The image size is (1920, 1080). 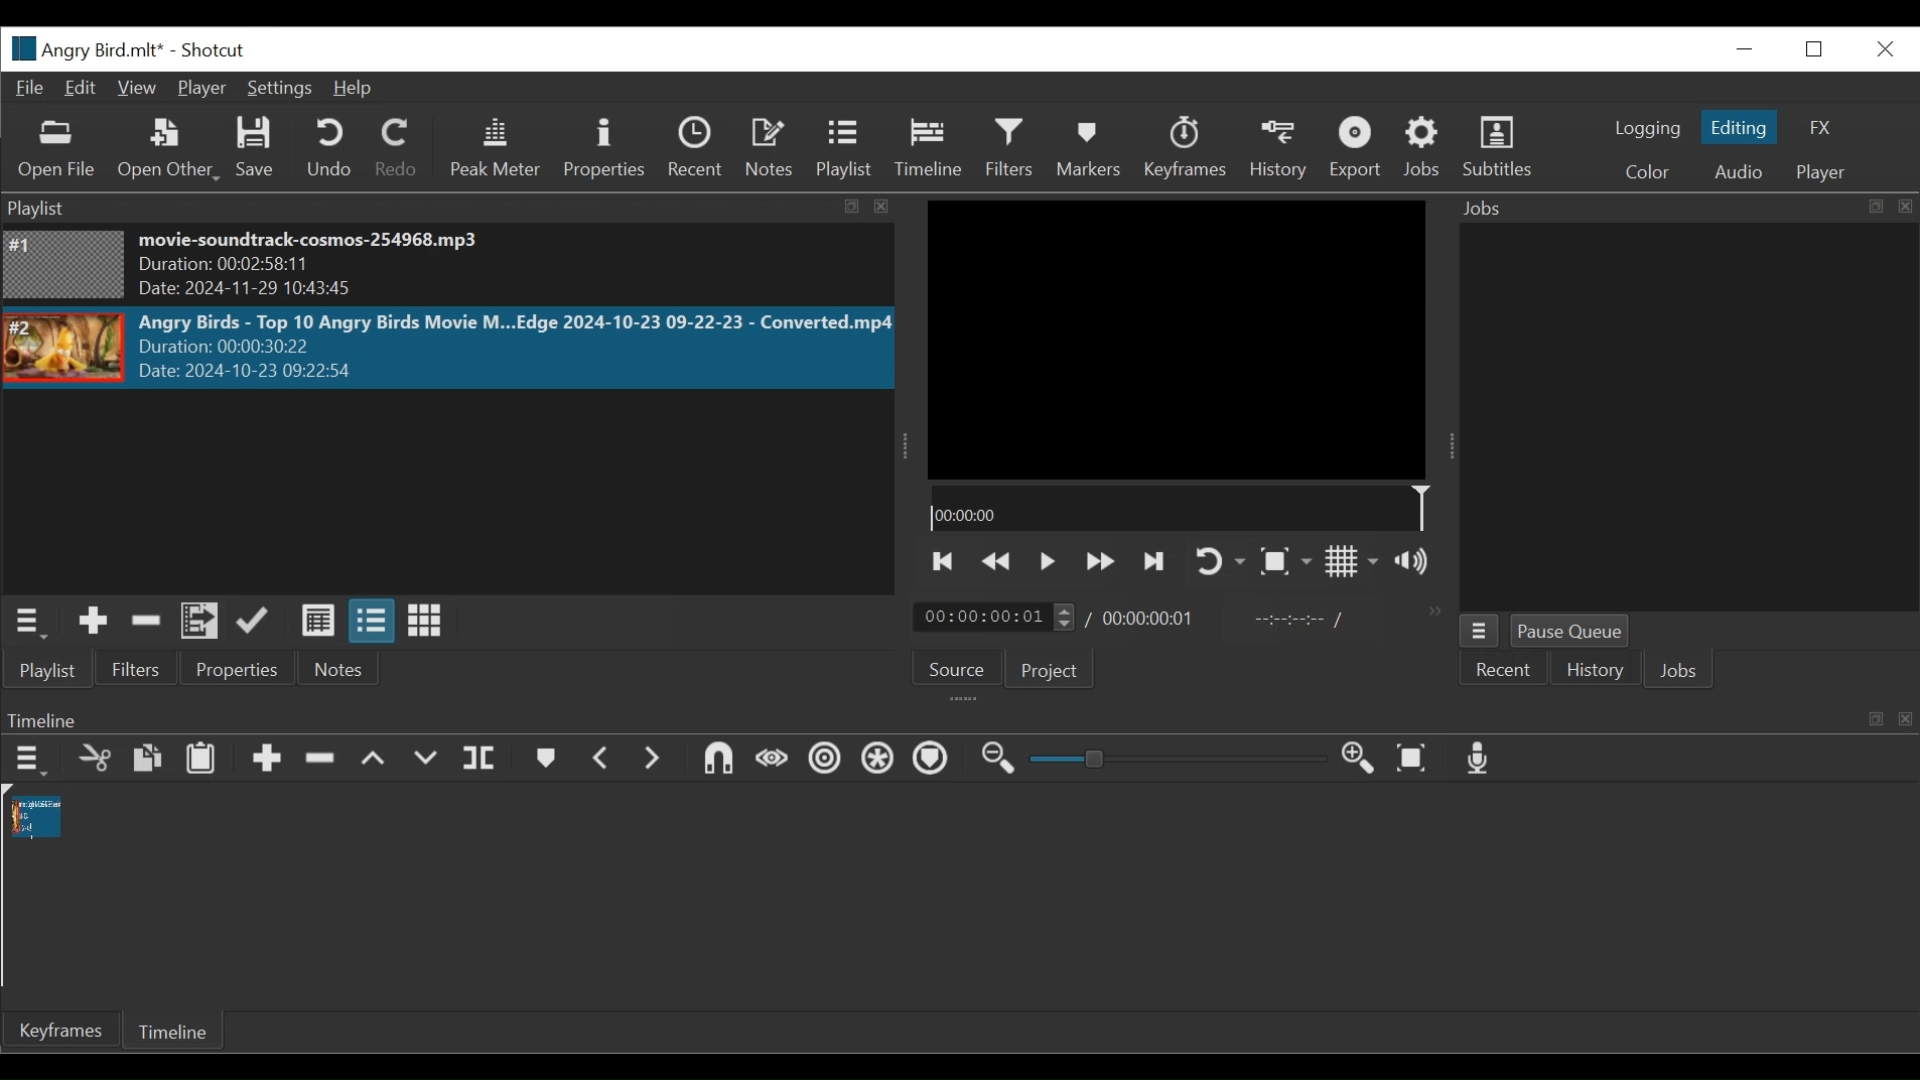 What do you see at coordinates (1817, 47) in the screenshot?
I see `Restore` at bounding box center [1817, 47].